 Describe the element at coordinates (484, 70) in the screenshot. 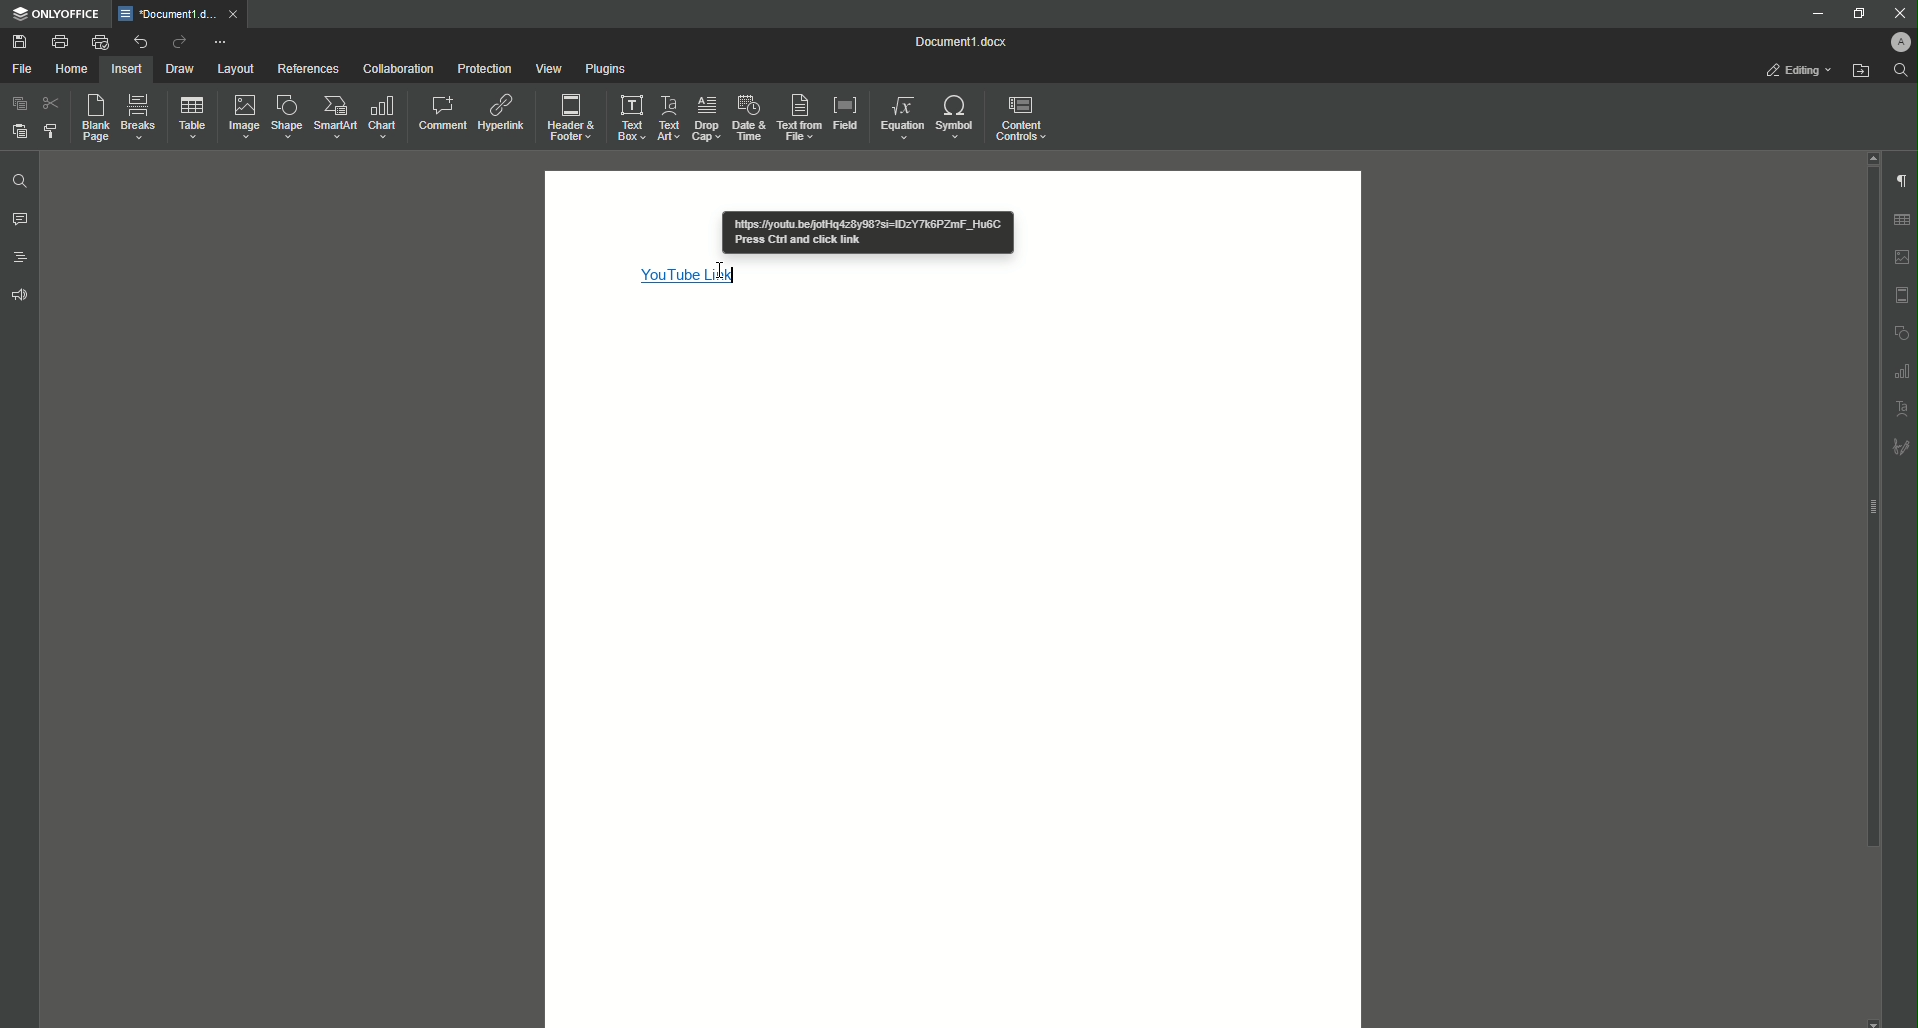

I see `Protection` at that location.